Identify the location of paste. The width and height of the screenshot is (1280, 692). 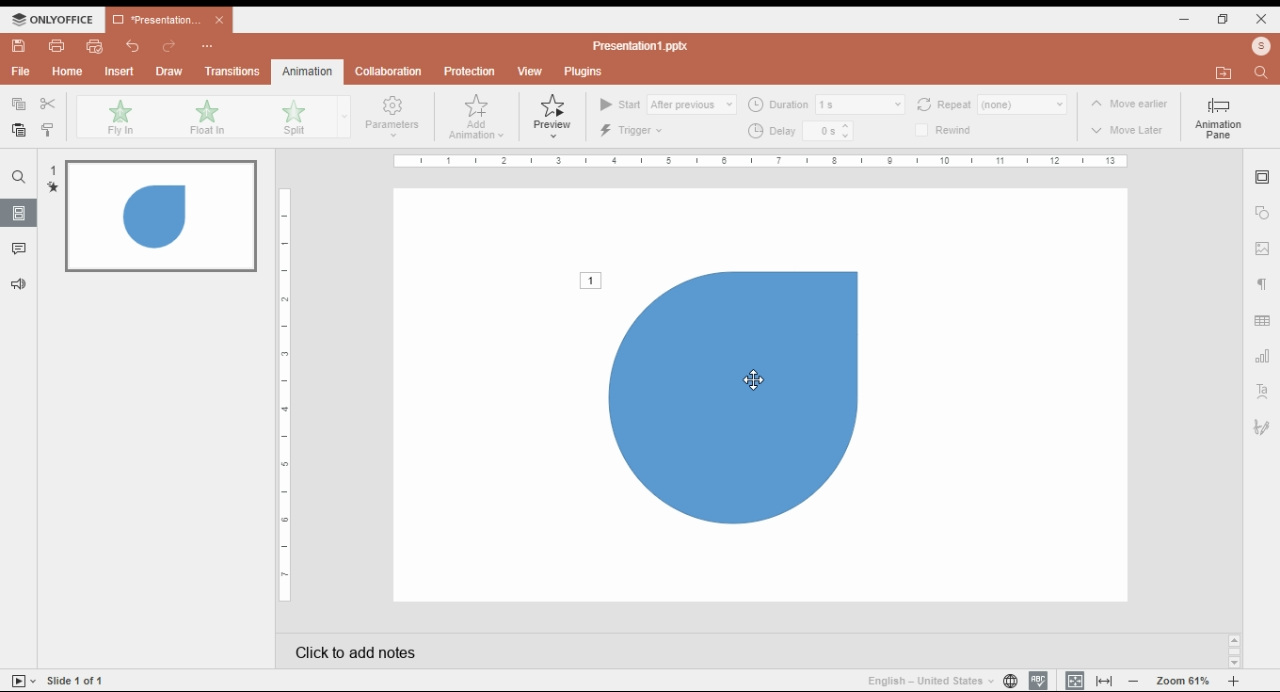
(20, 129).